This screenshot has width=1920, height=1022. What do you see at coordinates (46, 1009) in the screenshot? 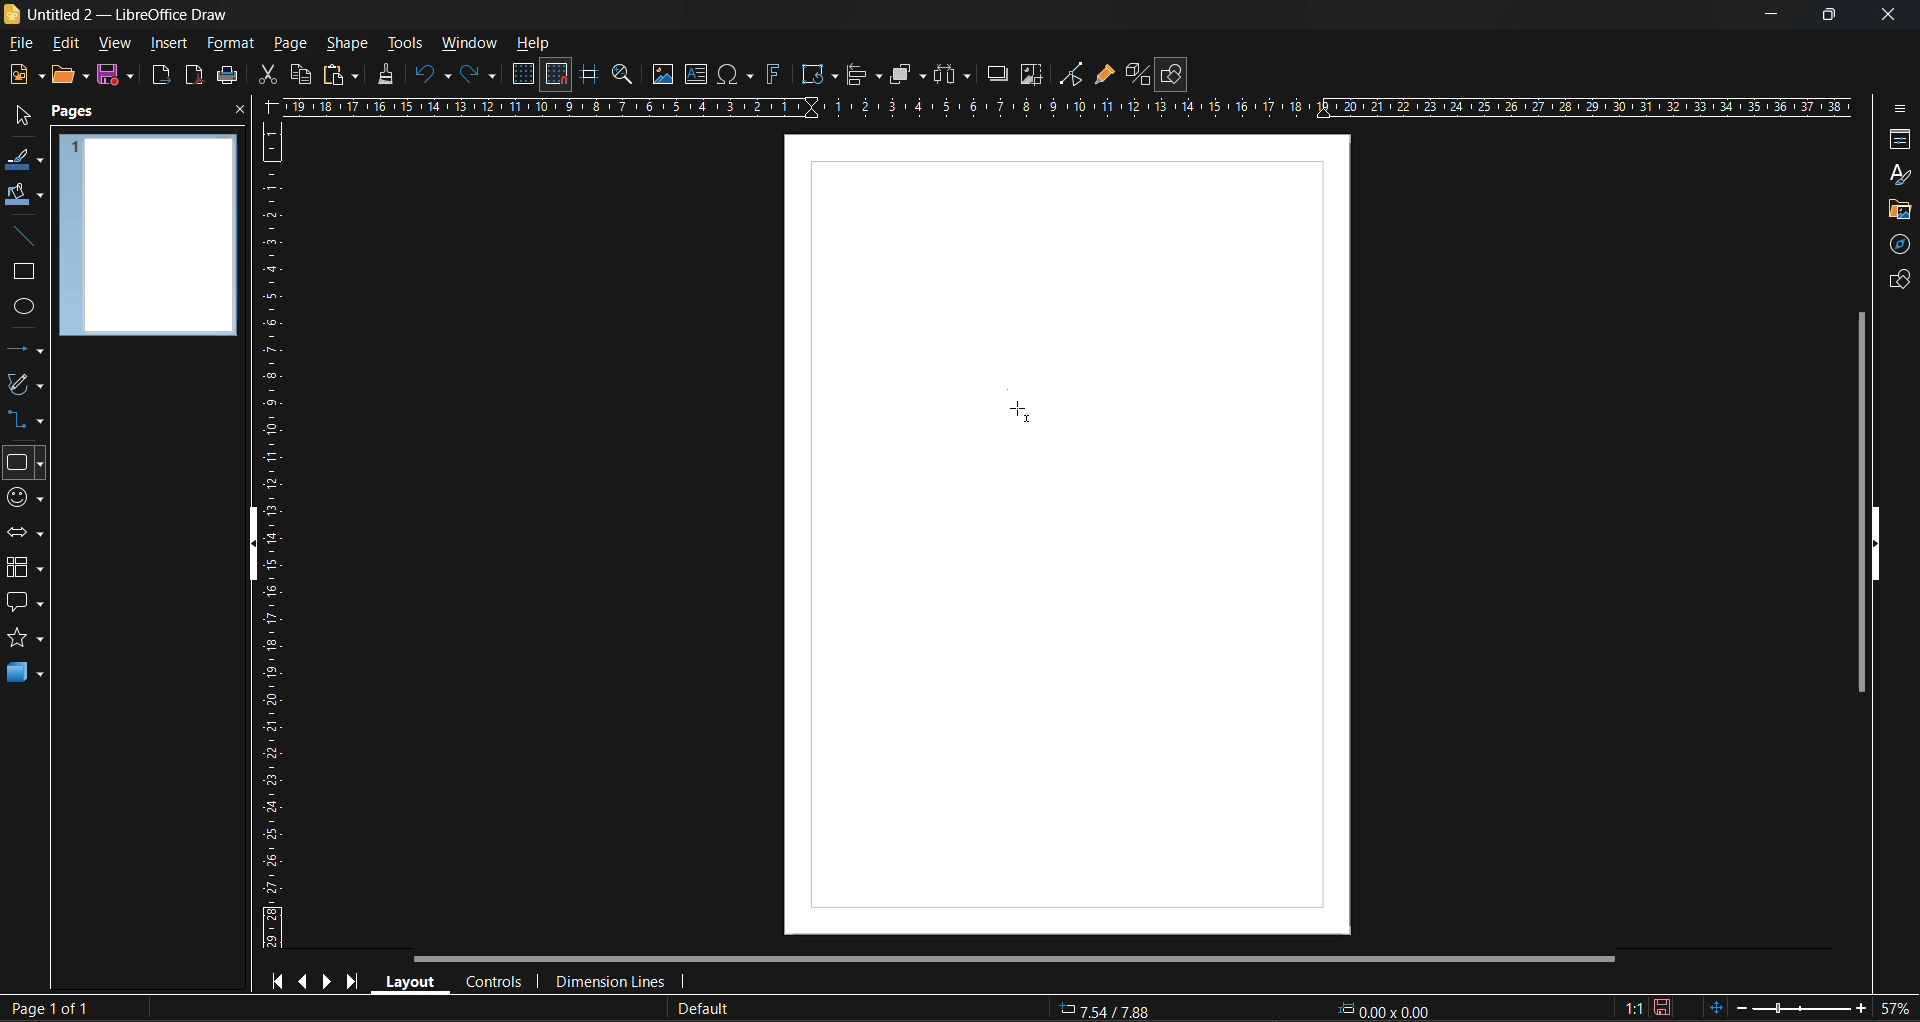
I see `page number` at bounding box center [46, 1009].